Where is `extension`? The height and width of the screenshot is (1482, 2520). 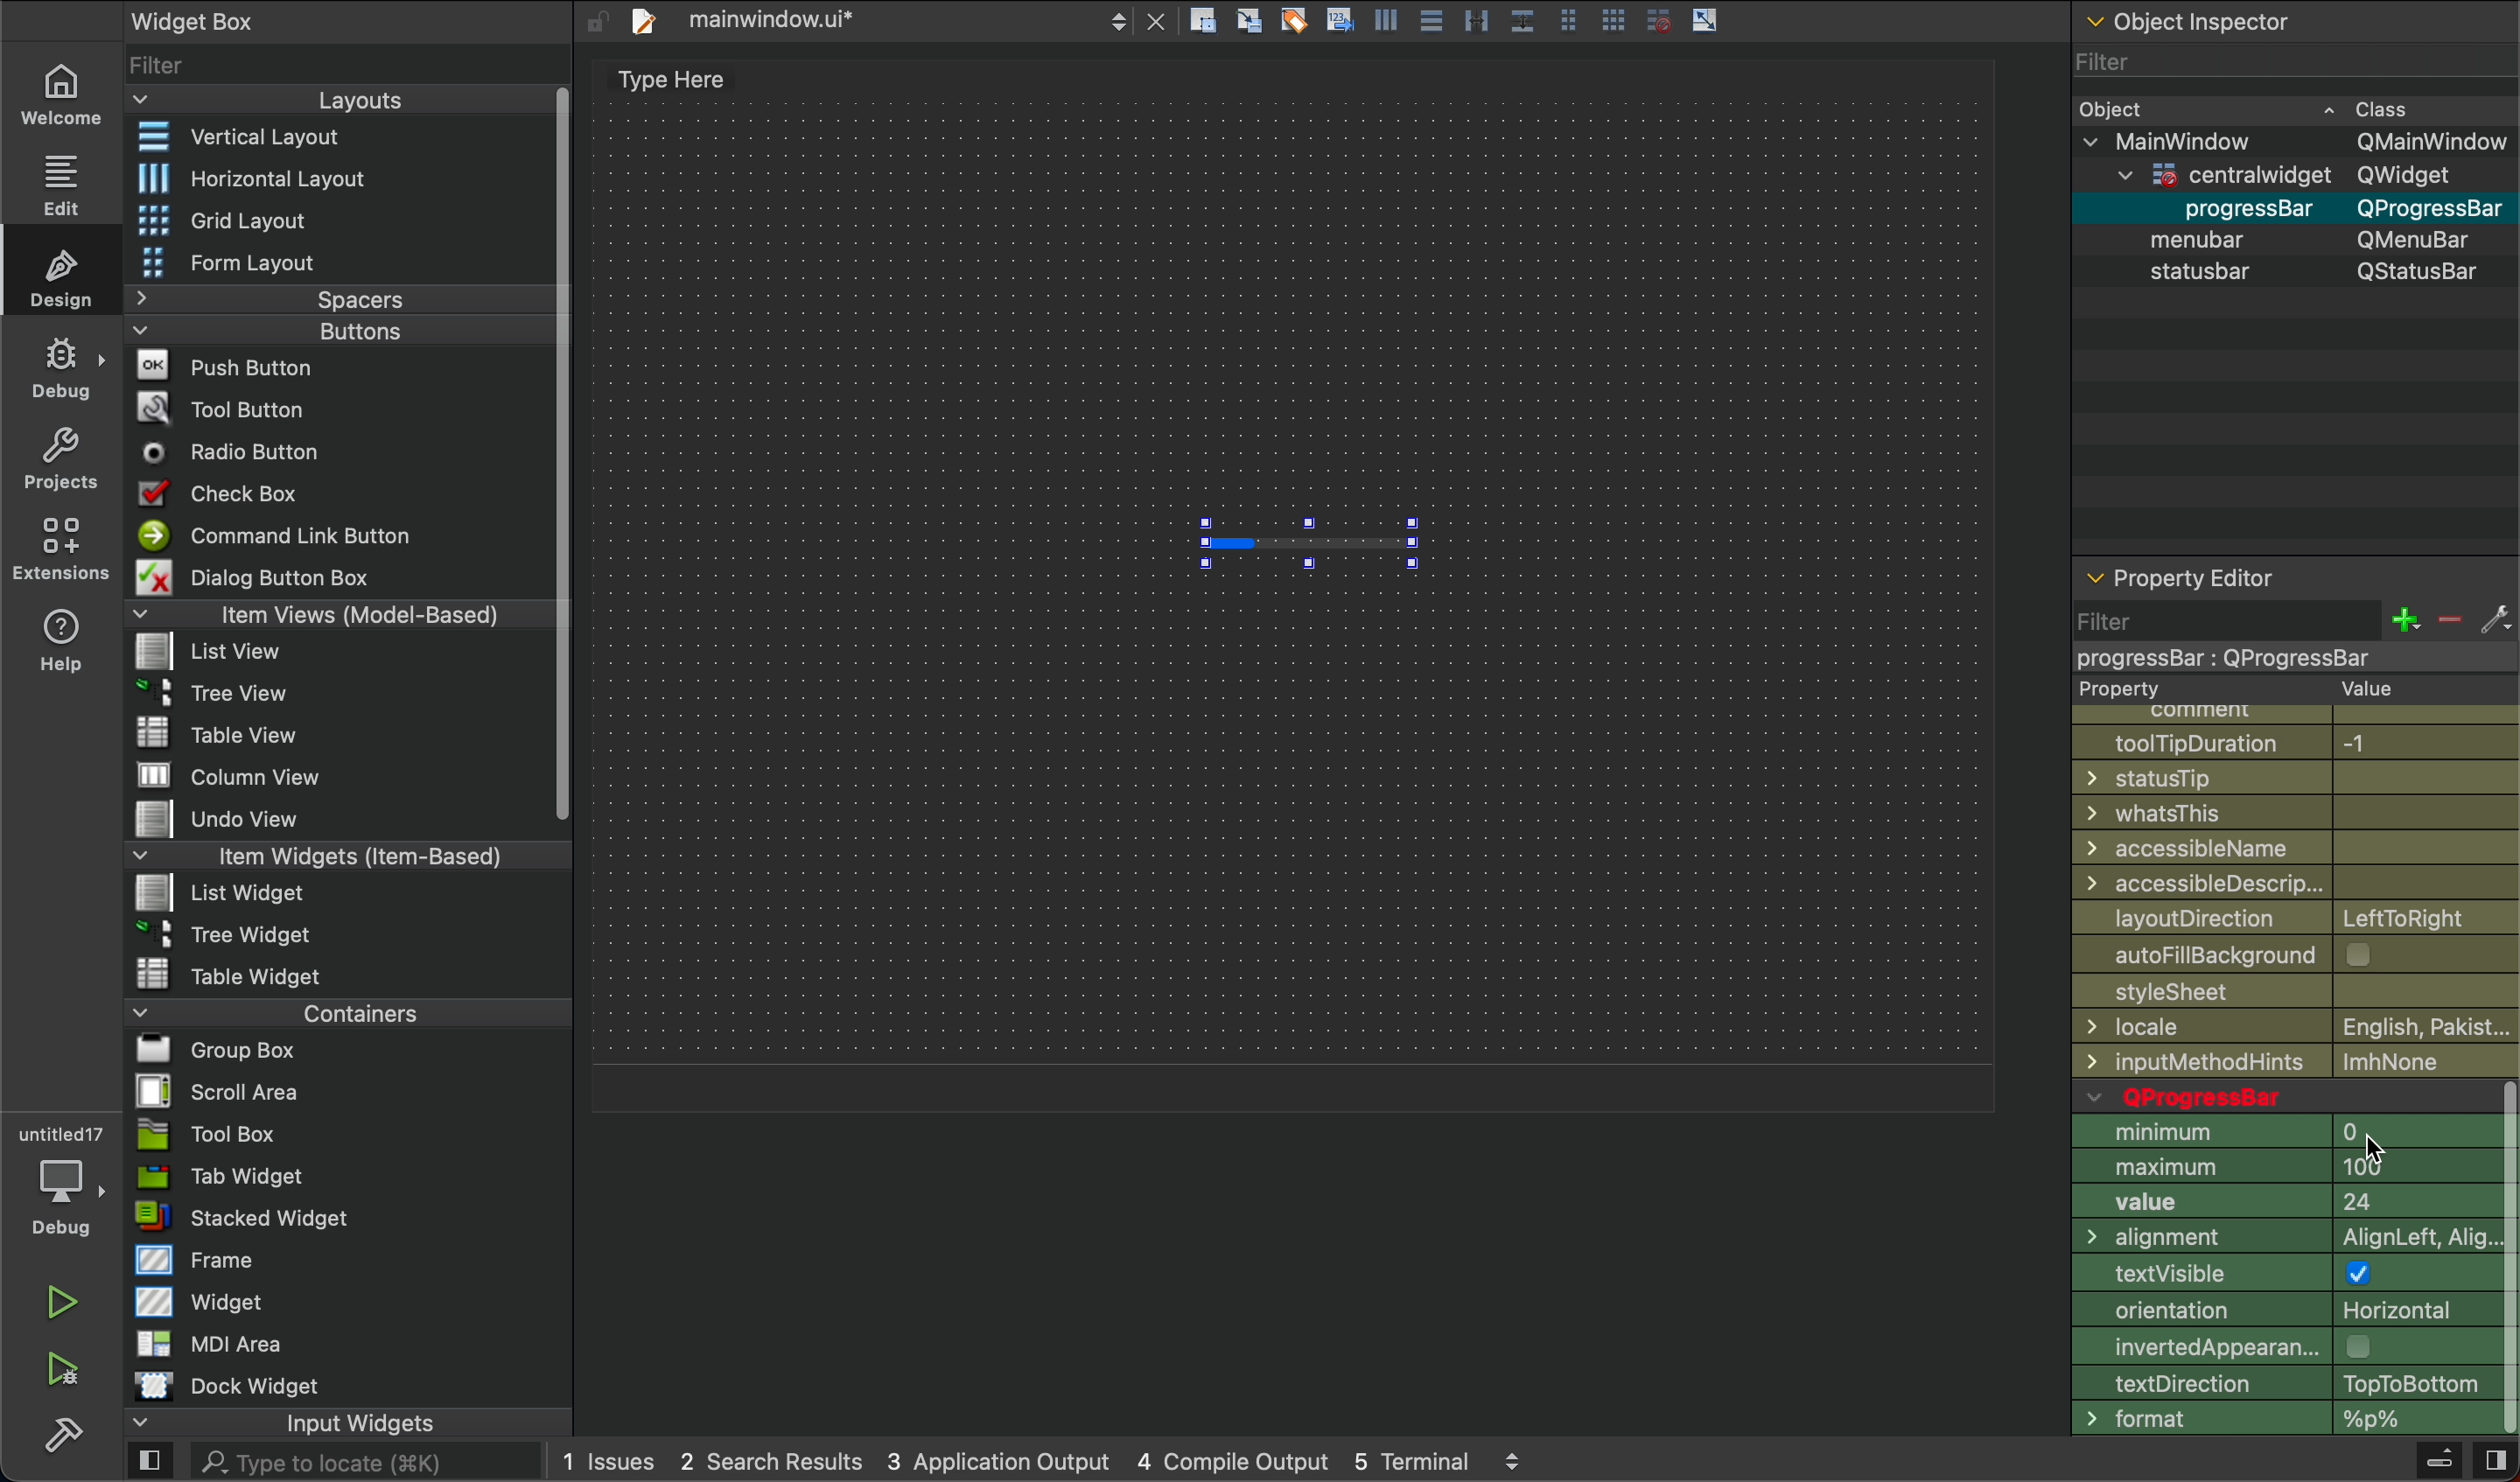 extension is located at coordinates (62, 547).